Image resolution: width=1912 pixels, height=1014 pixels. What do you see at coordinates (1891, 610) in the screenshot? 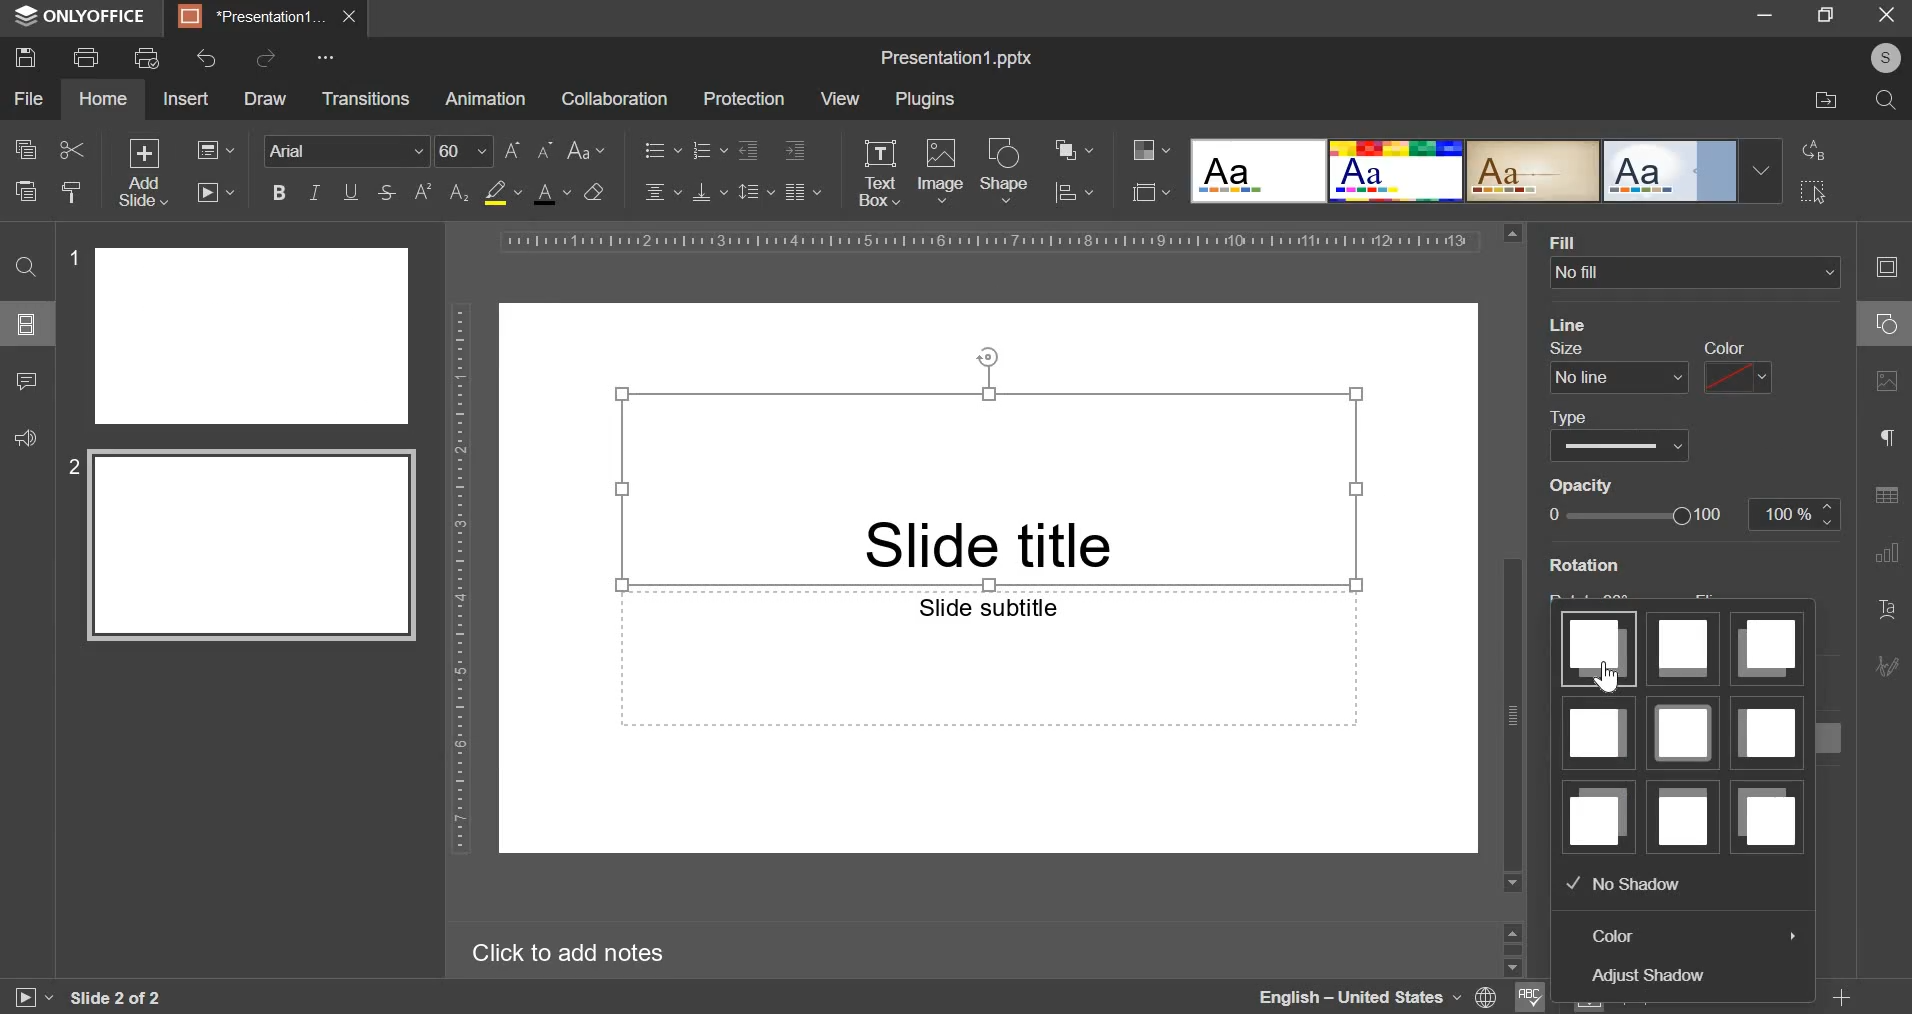
I see `text art settings` at bounding box center [1891, 610].